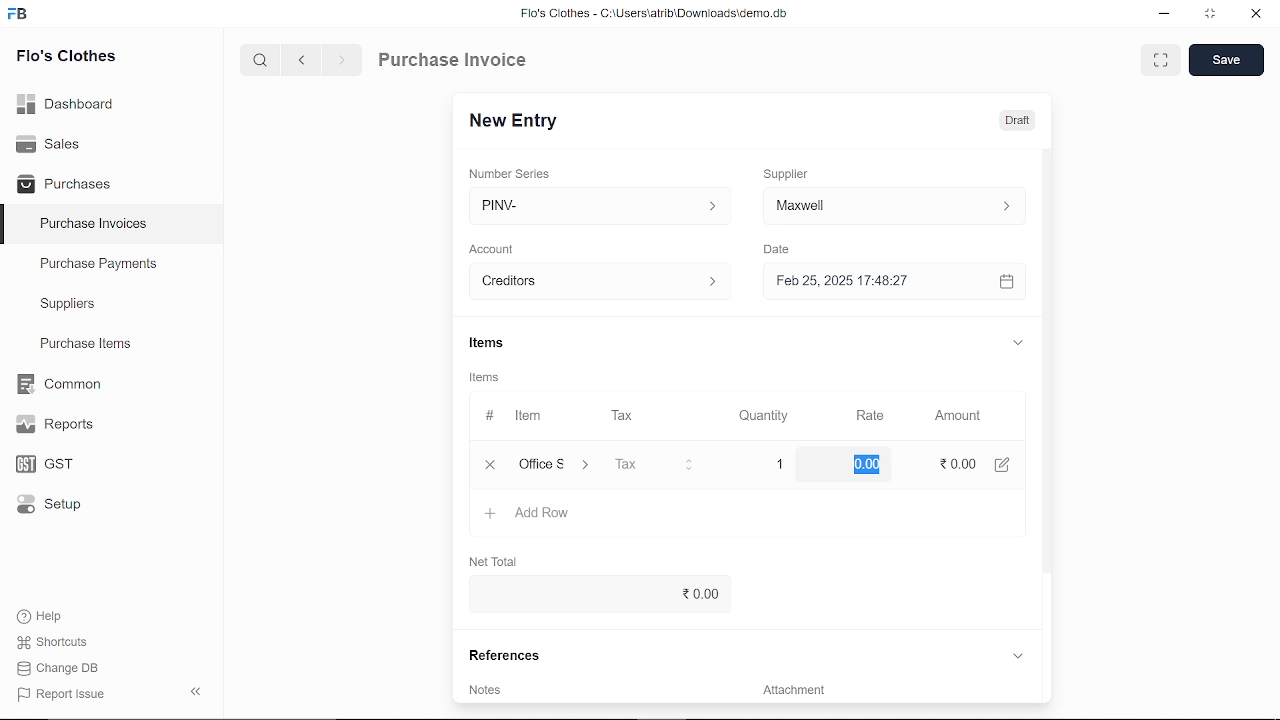  What do you see at coordinates (48, 142) in the screenshot?
I see `Sales` at bounding box center [48, 142].